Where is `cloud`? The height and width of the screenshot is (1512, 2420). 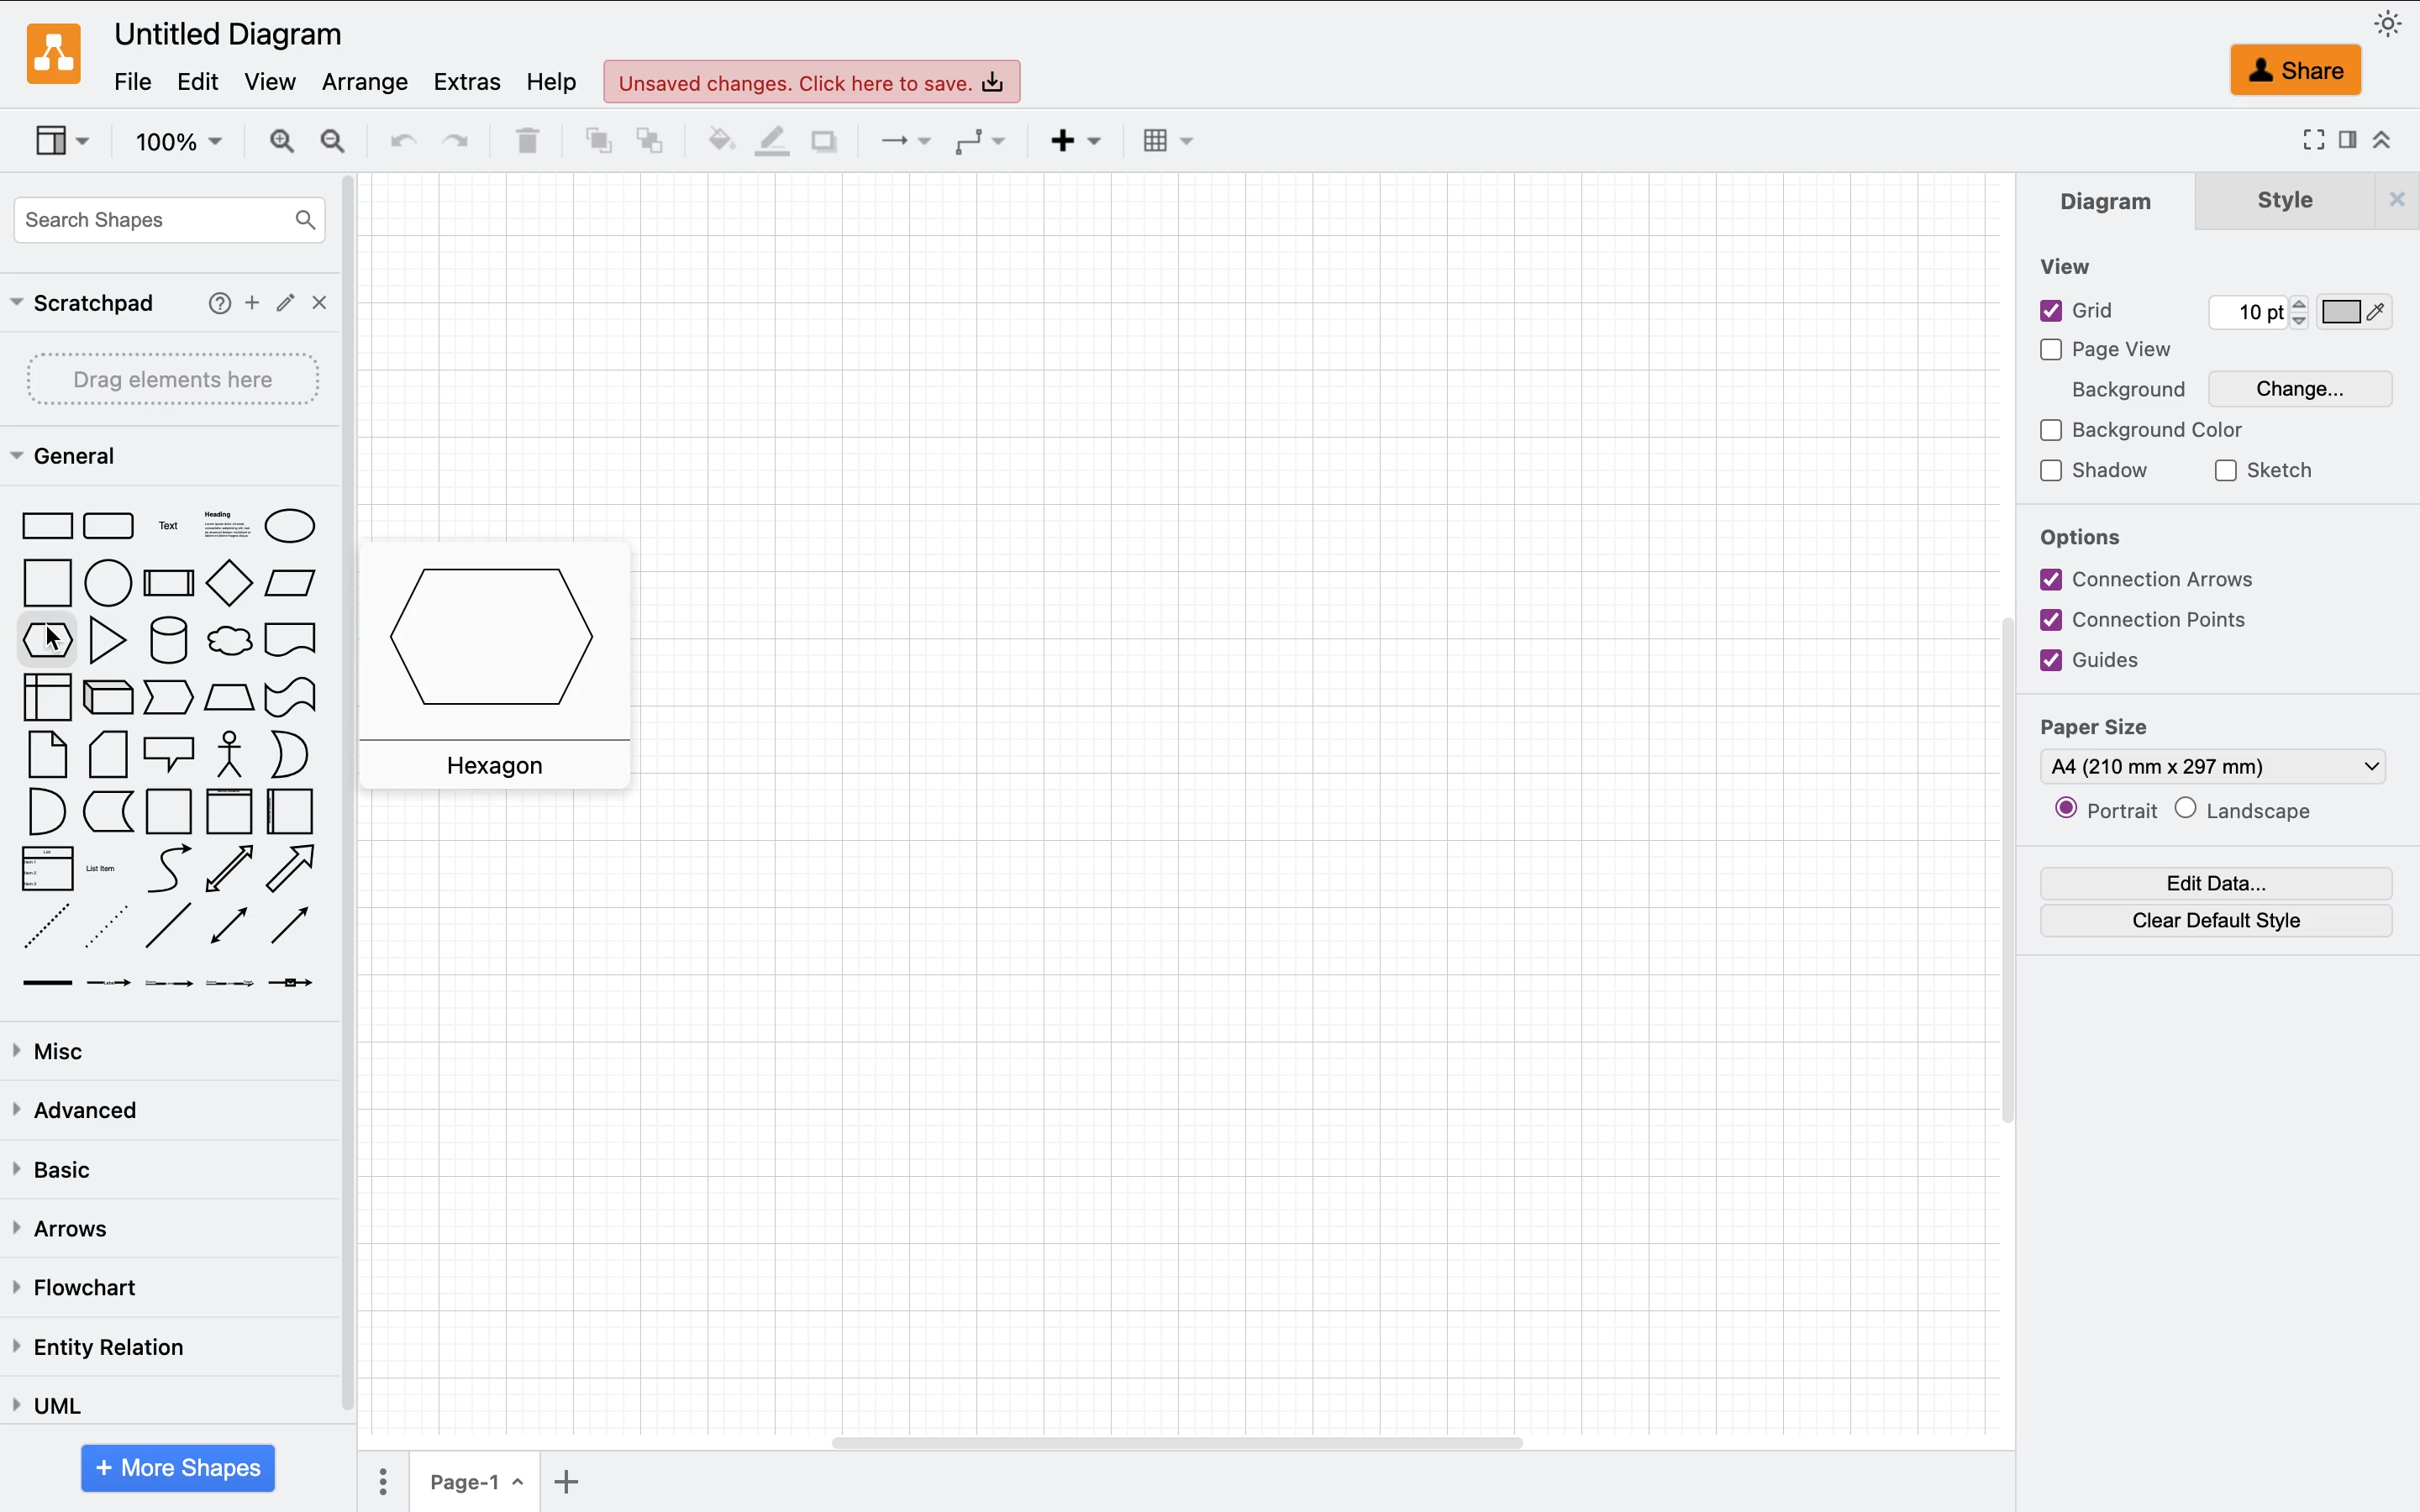
cloud is located at coordinates (229, 640).